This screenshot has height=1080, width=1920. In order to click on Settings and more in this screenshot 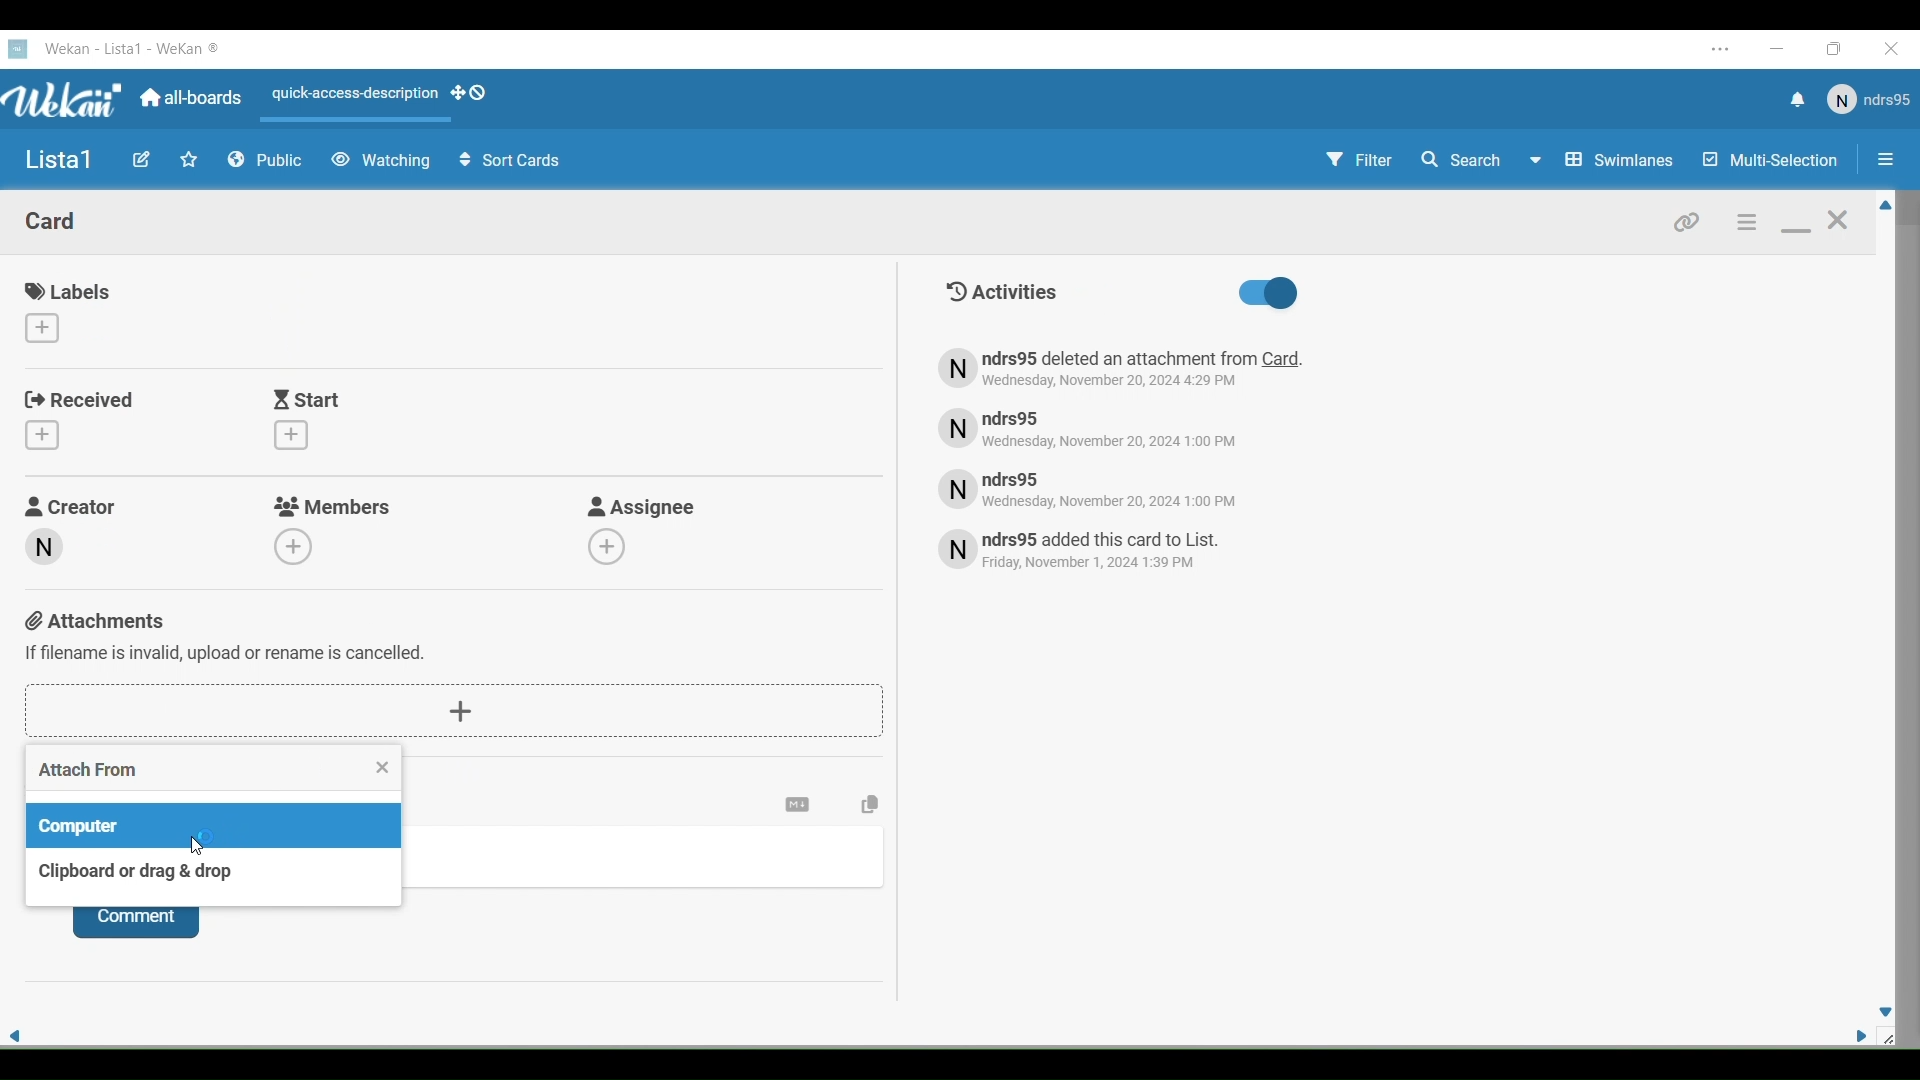, I will do `click(1722, 49)`.